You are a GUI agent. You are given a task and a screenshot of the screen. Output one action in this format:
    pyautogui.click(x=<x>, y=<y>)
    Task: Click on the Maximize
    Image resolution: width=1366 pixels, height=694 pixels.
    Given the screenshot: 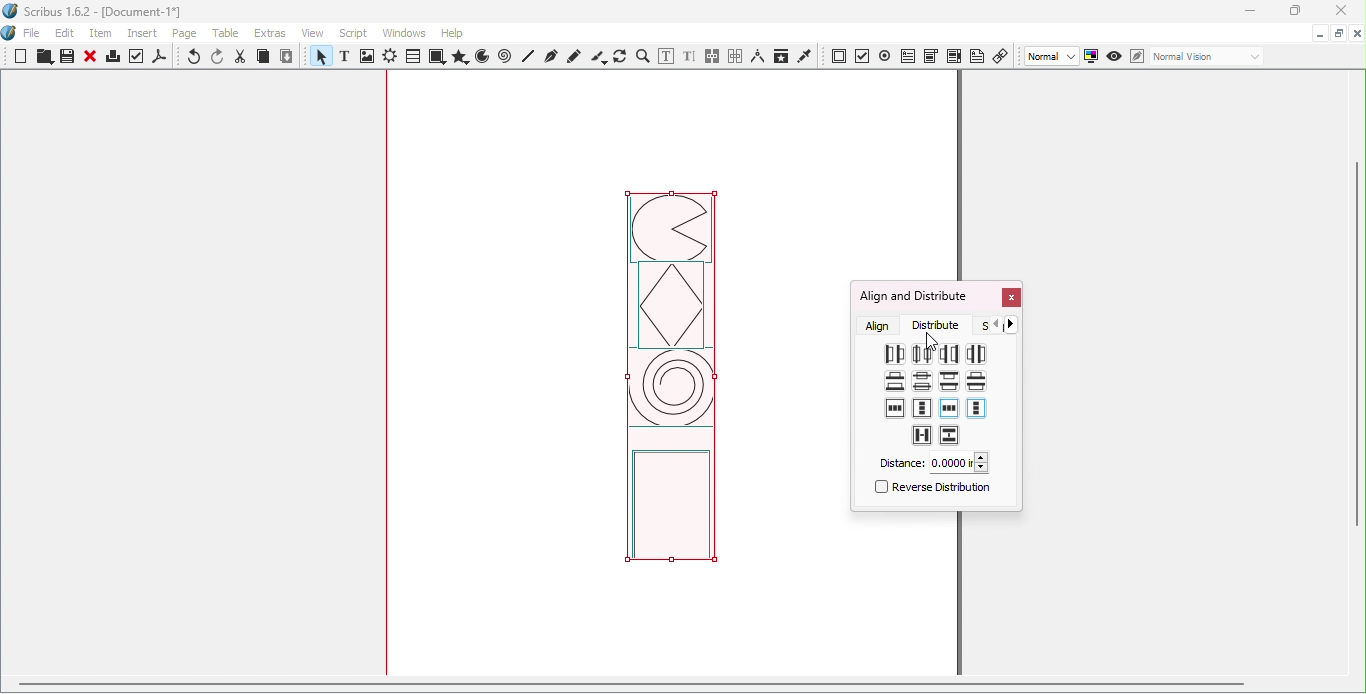 What is the action you would take?
    pyautogui.click(x=1293, y=11)
    